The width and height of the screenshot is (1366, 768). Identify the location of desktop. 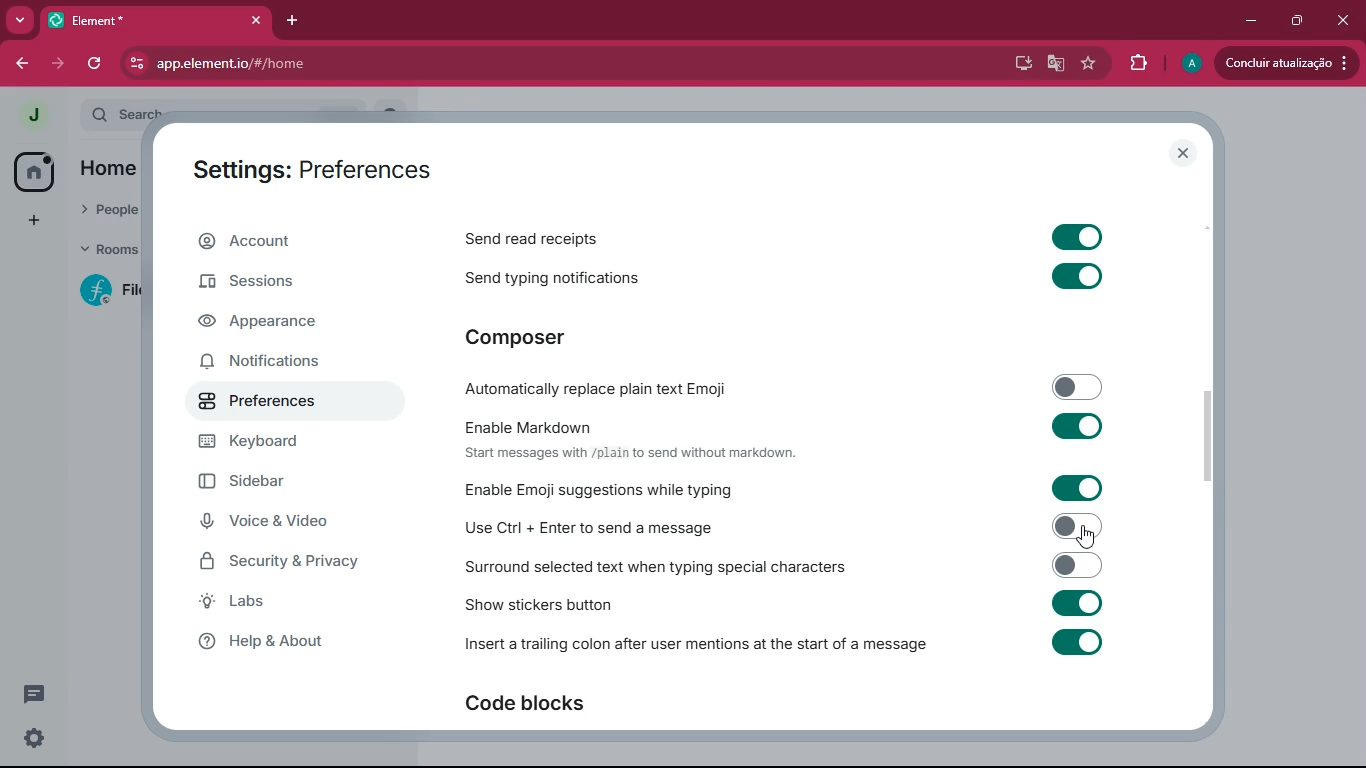
(1015, 63).